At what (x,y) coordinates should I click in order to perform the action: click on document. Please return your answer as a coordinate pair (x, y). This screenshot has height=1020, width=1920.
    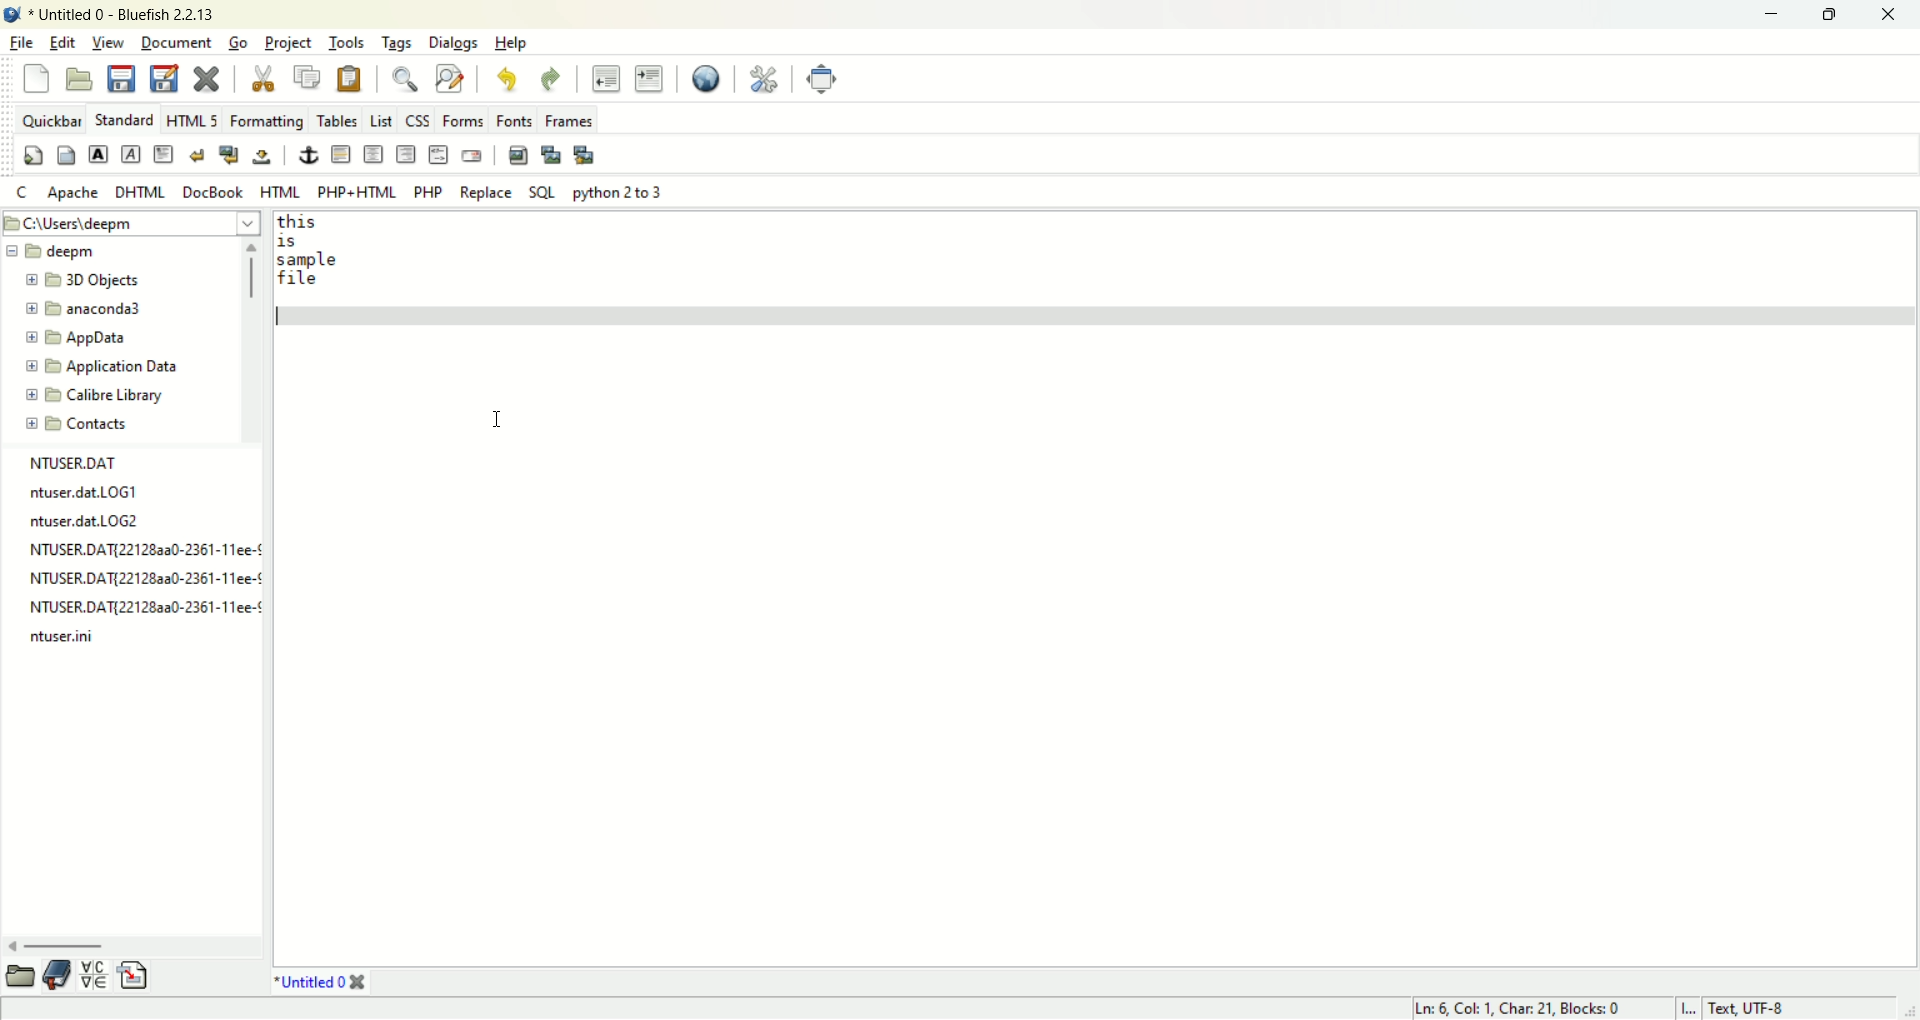
    Looking at the image, I should click on (180, 43).